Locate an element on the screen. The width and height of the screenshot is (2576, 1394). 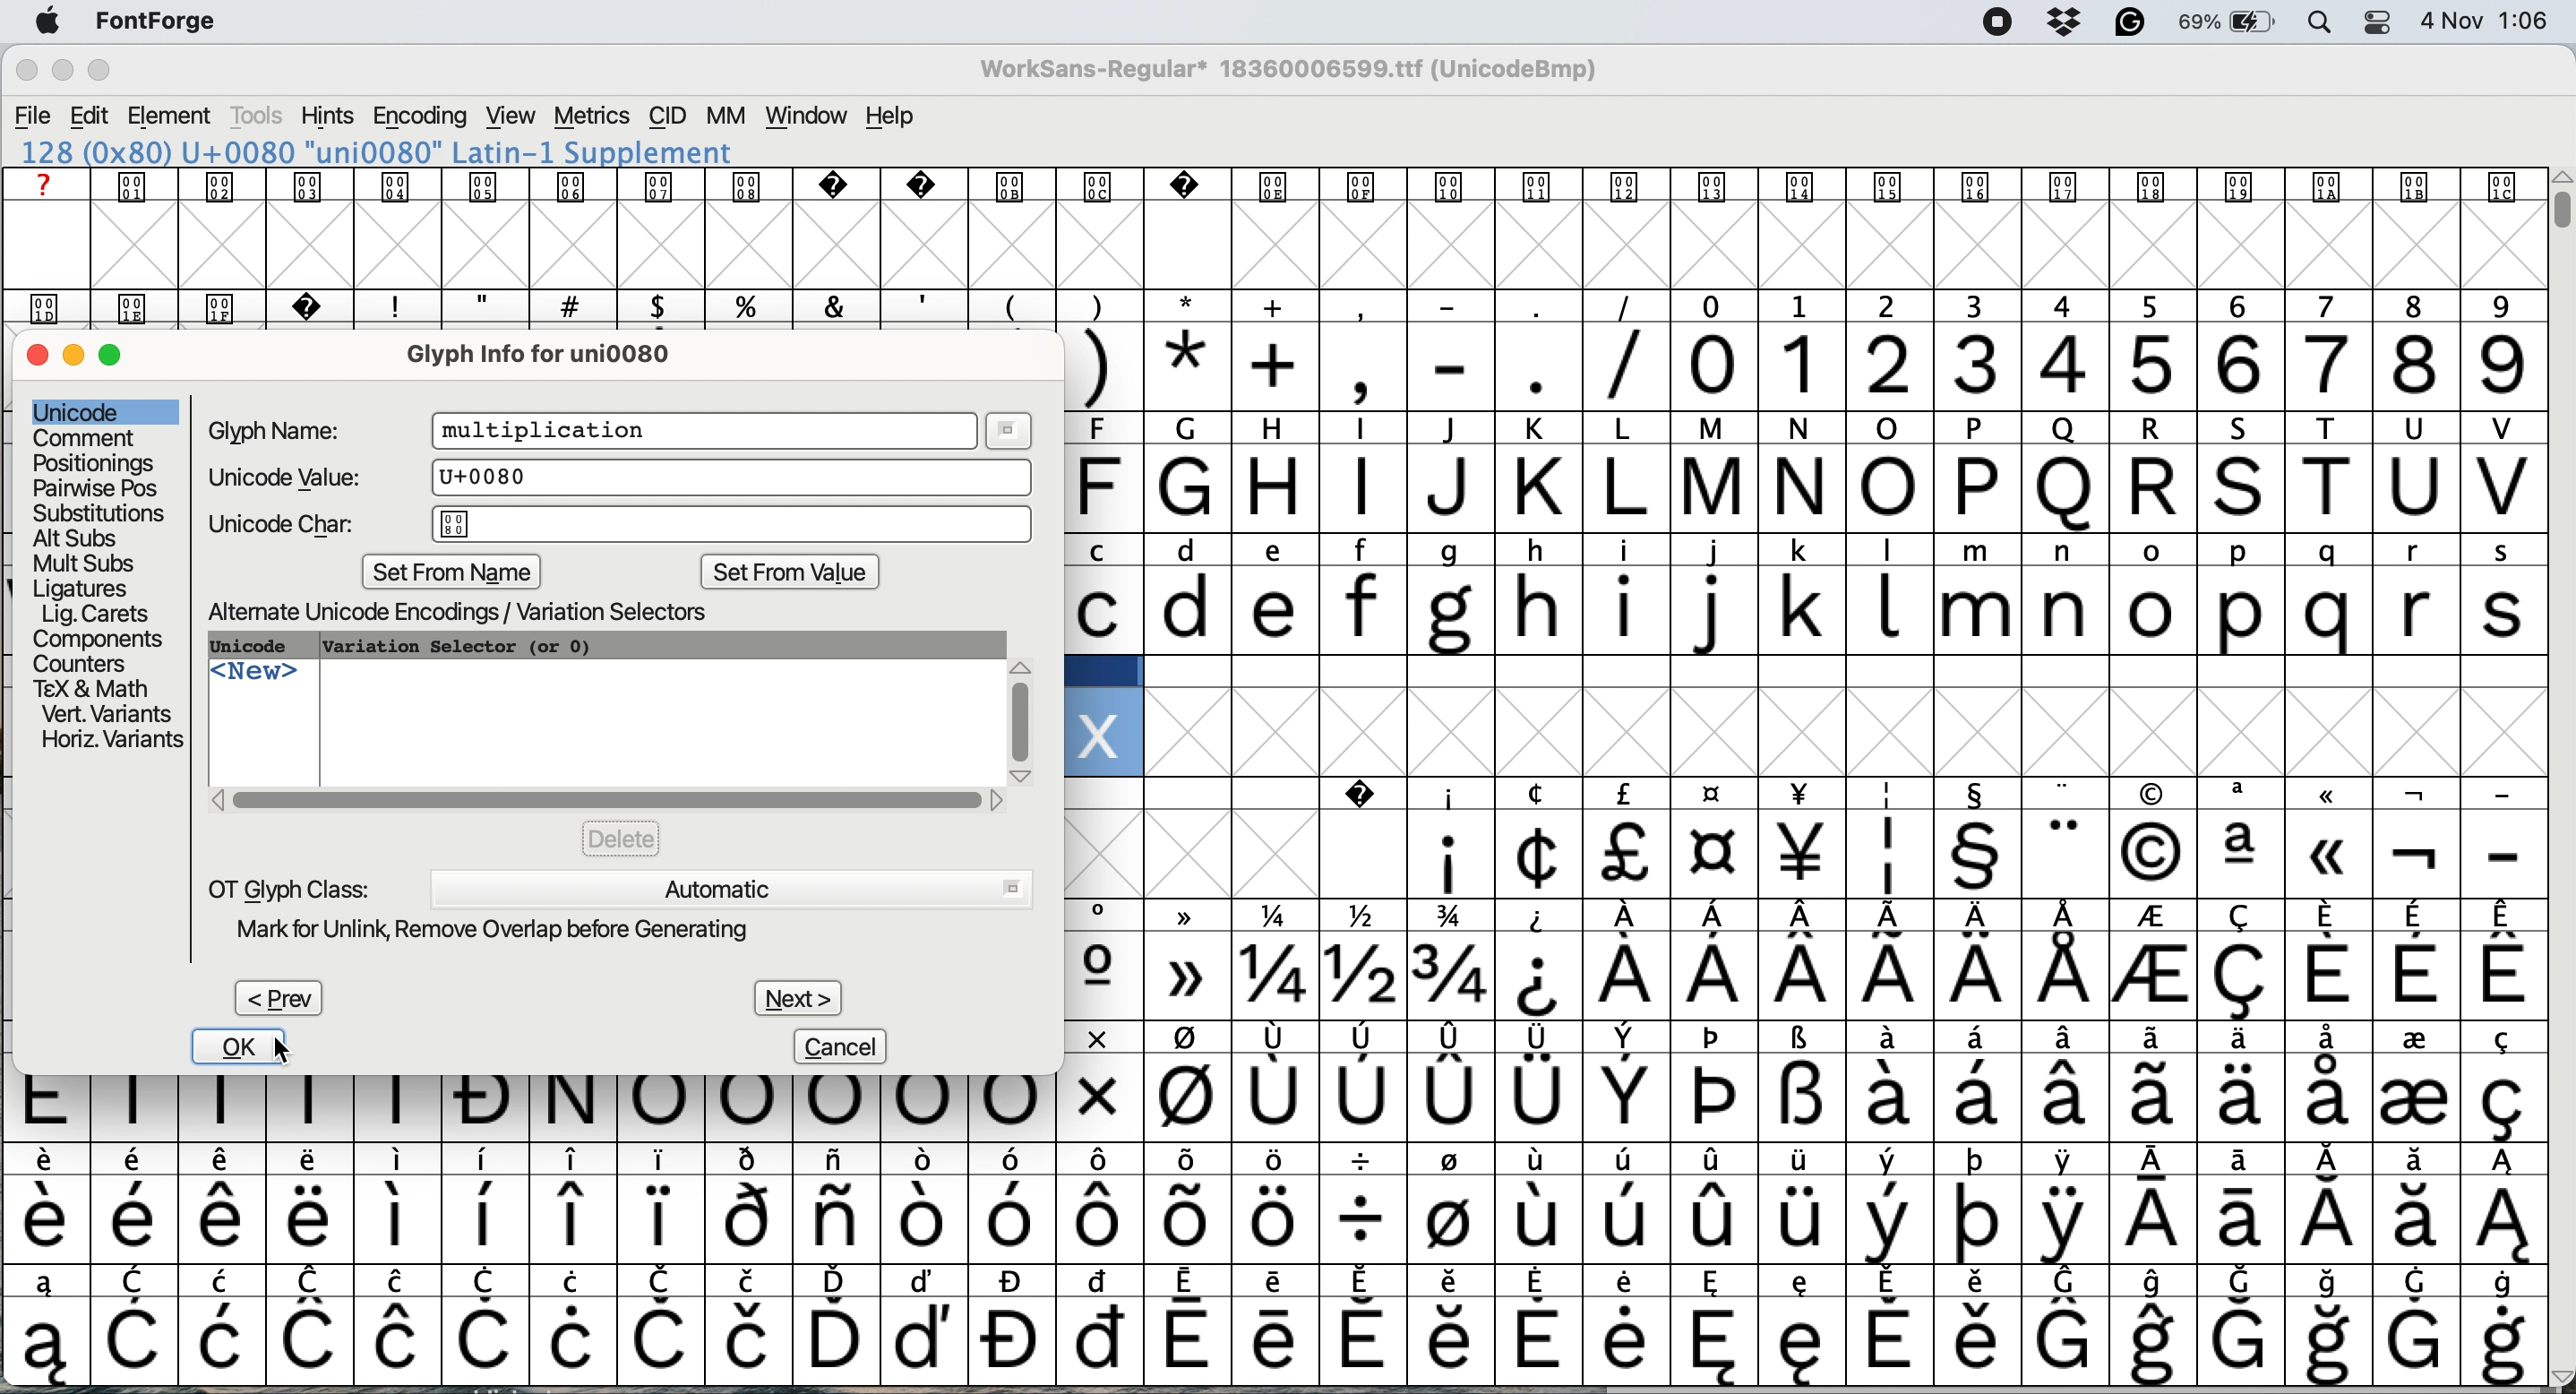
mark for unlink remove overlap before generating is located at coordinates (515, 932).